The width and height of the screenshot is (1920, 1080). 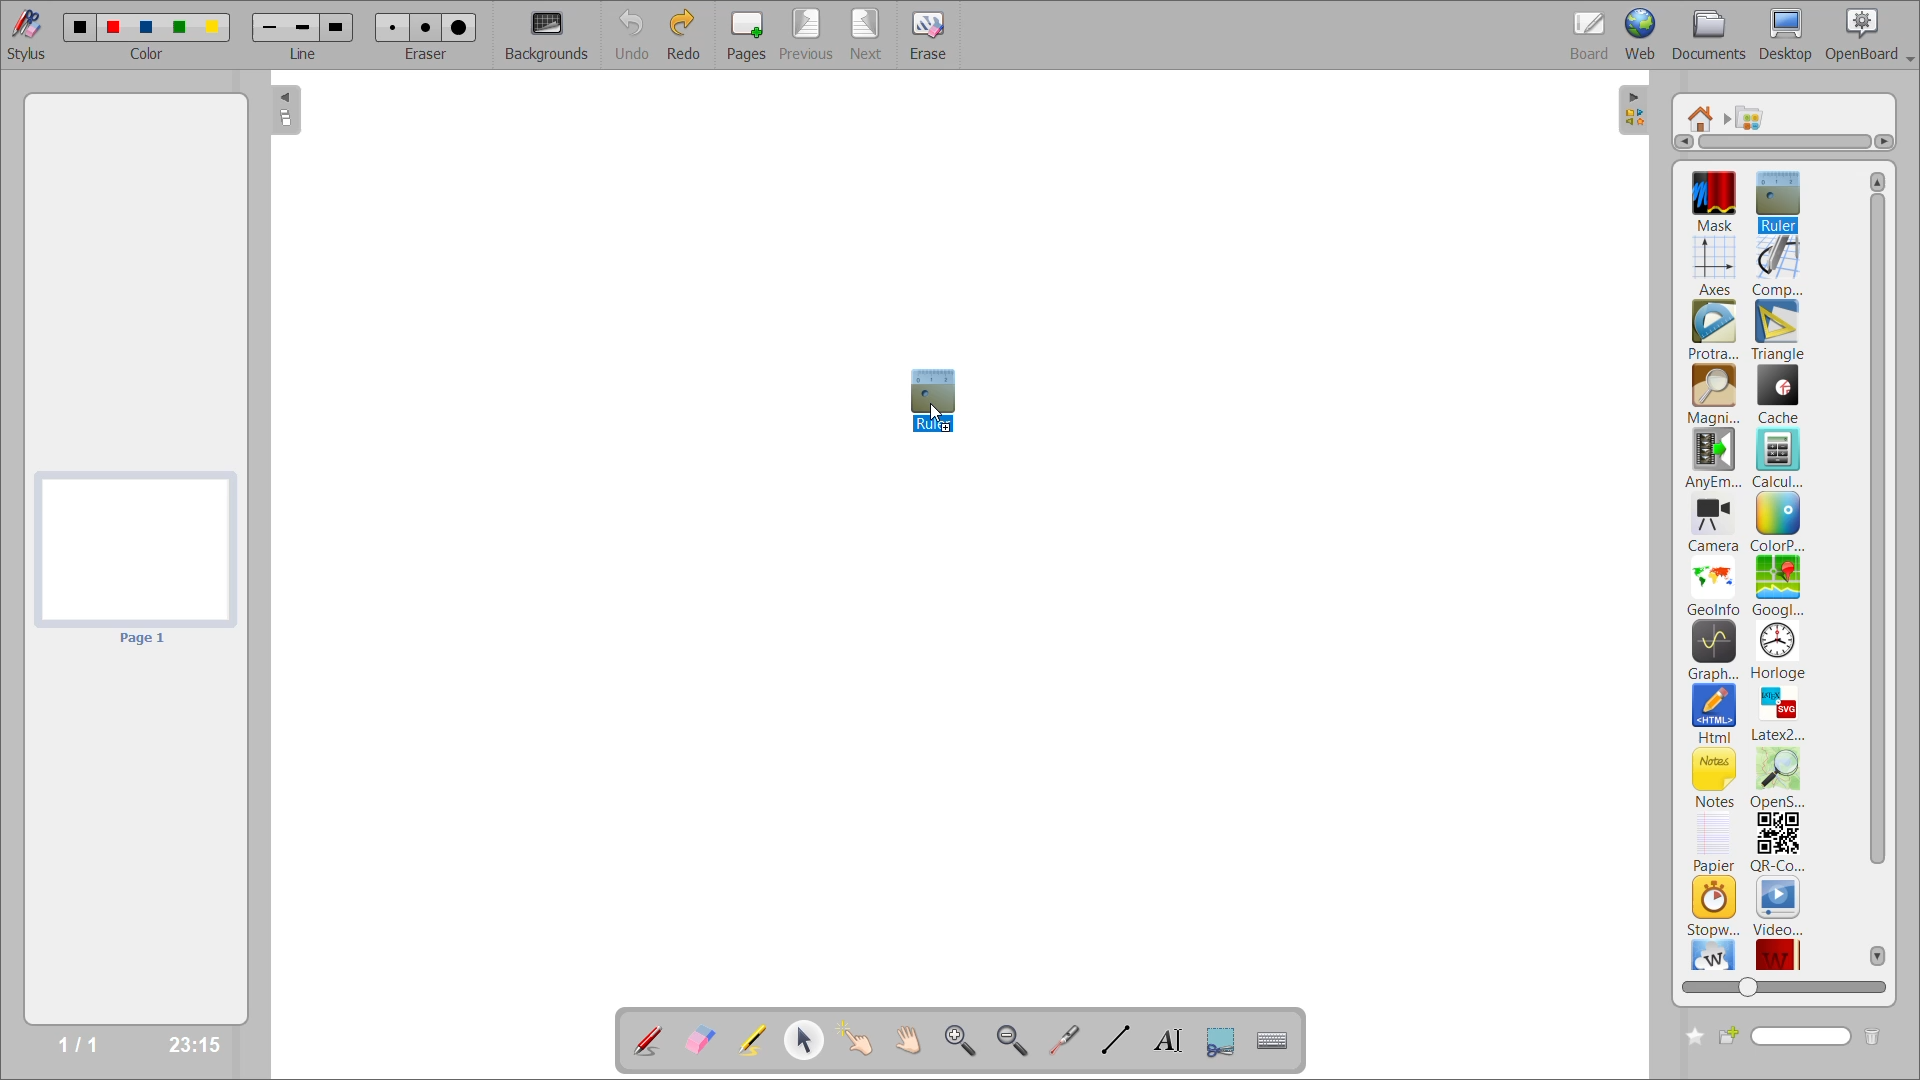 What do you see at coordinates (1778, 266) in the screenshot?
I see `compass` at bounding box center [1778, 266].